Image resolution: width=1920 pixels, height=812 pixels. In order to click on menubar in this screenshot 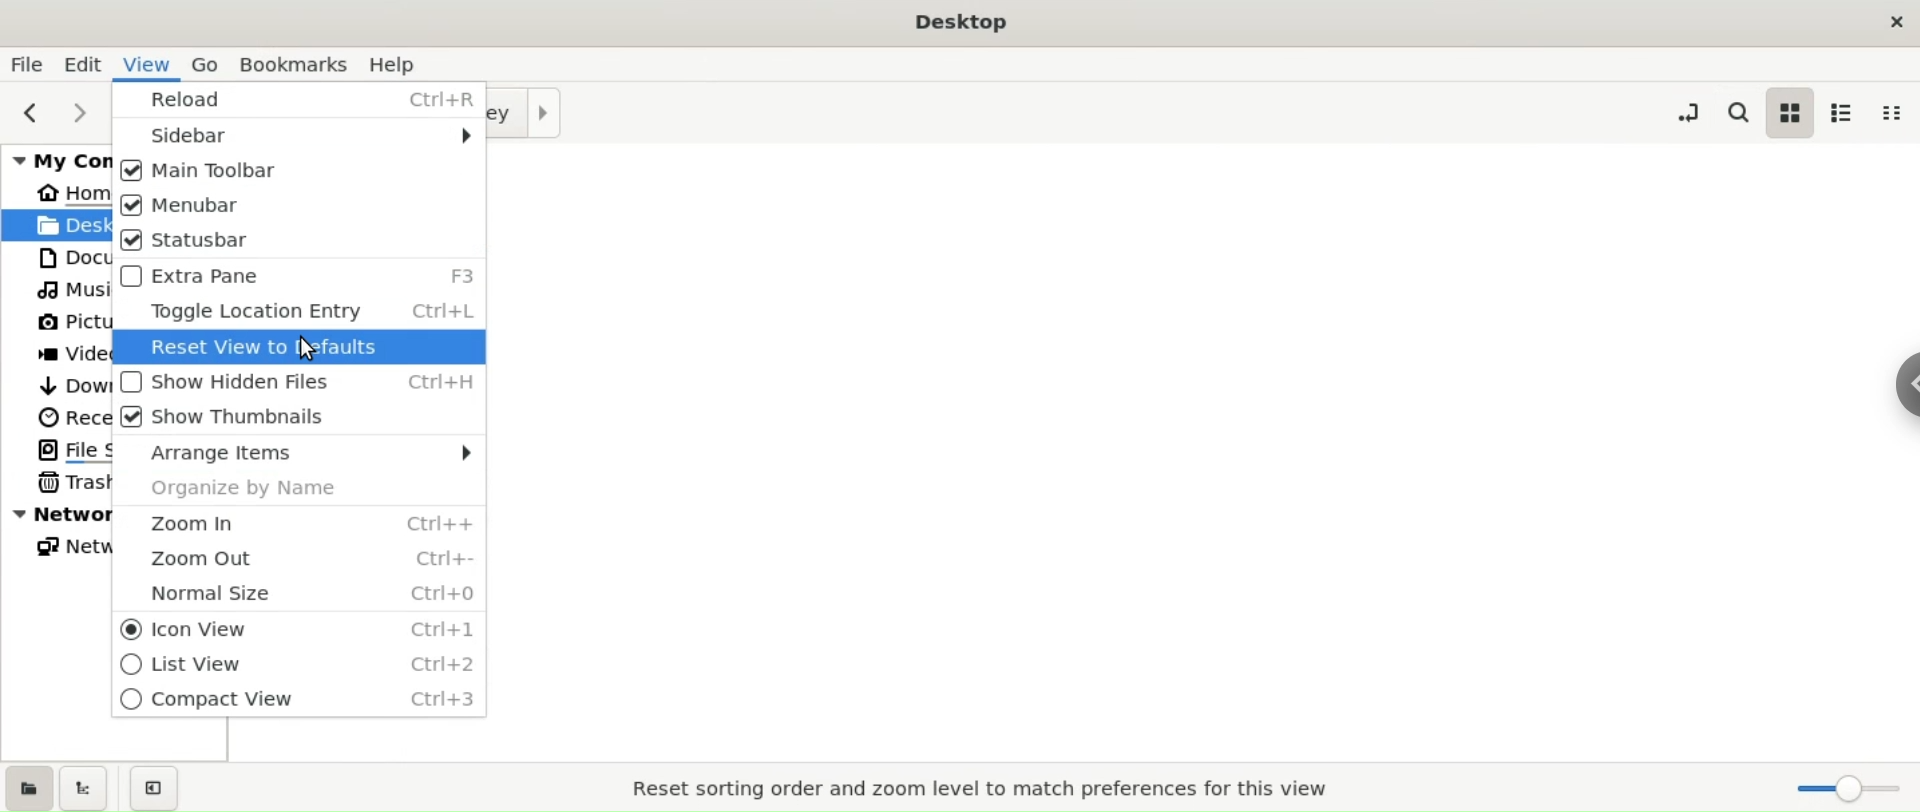, I will do `click(298, 207)`.